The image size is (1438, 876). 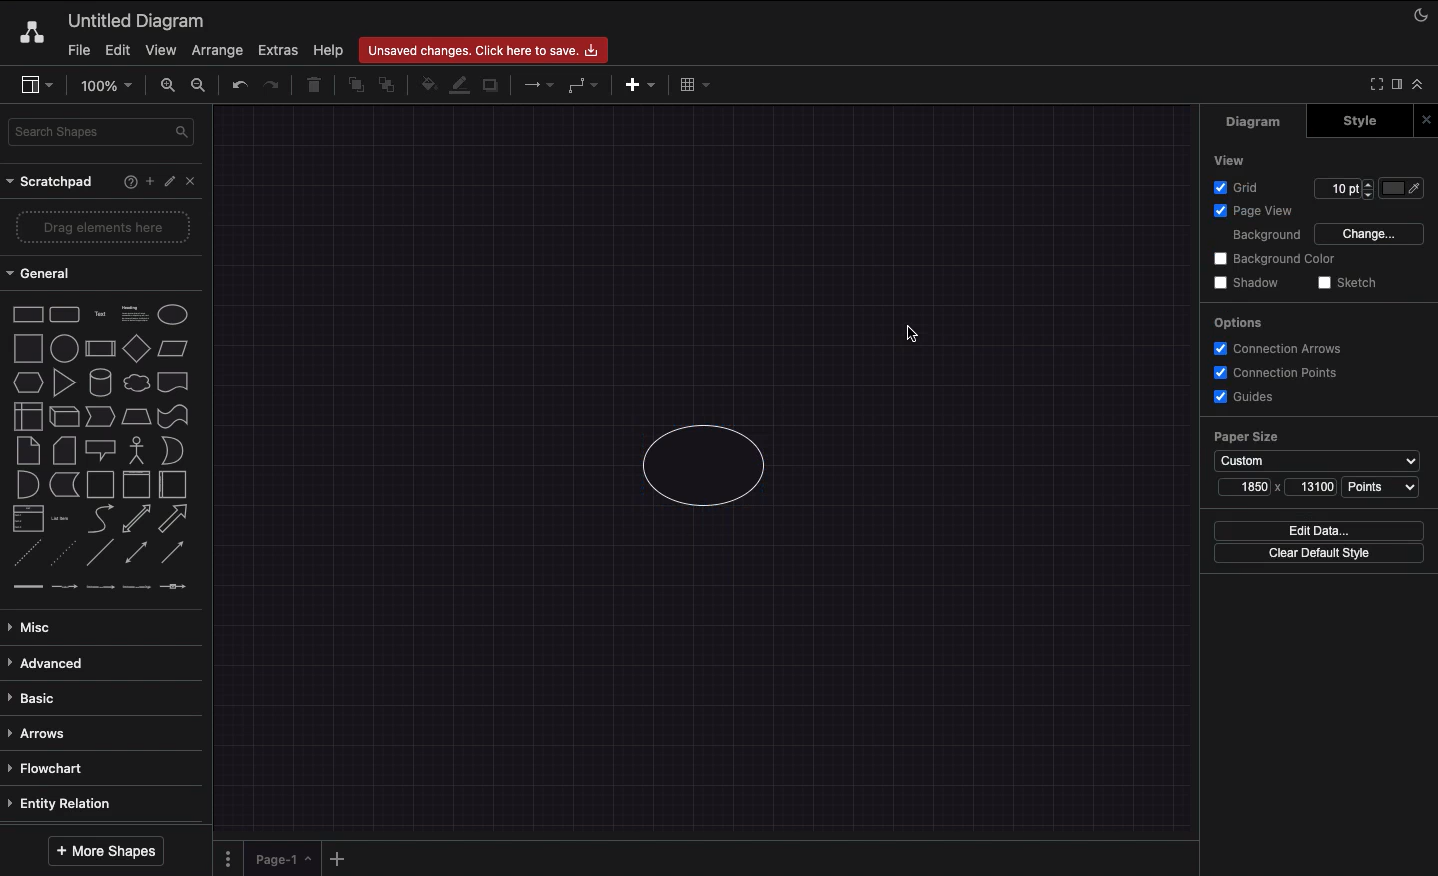 What do you see at coordinates (218, 51) in the screenshot?
I see `Arrange` at bounding box center [218, 51].